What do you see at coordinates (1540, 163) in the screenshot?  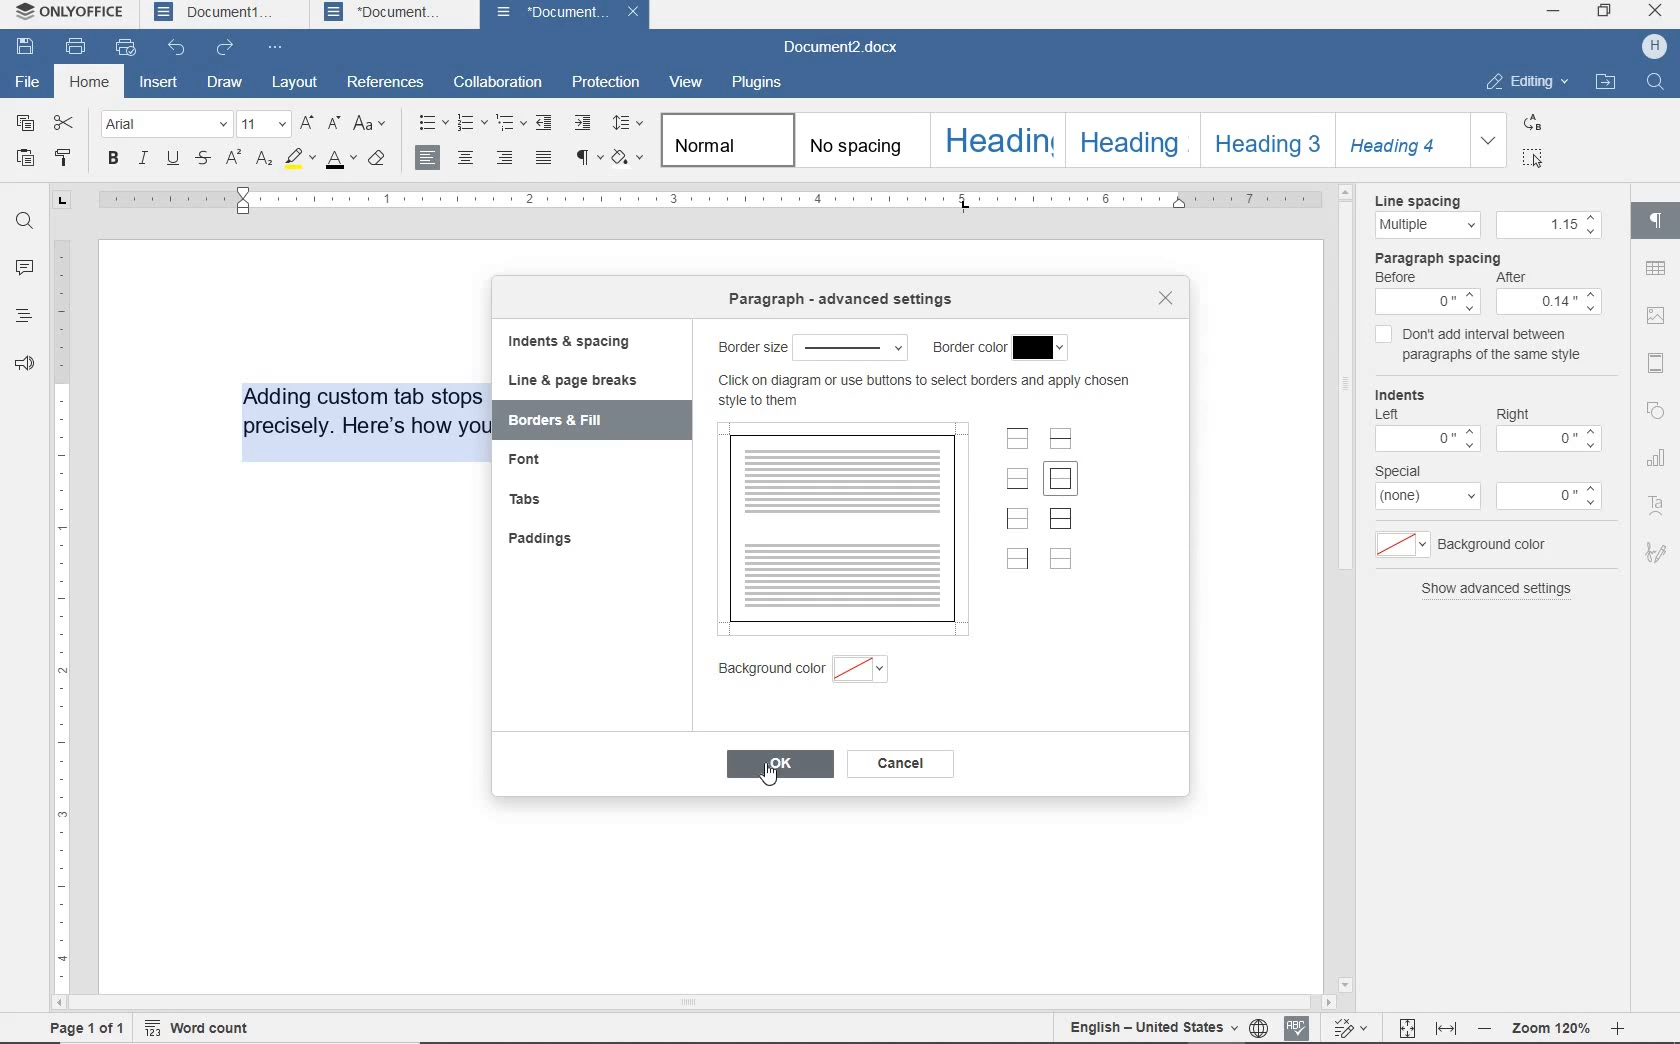 I see `cursor` at bounding box center [1540, 163].